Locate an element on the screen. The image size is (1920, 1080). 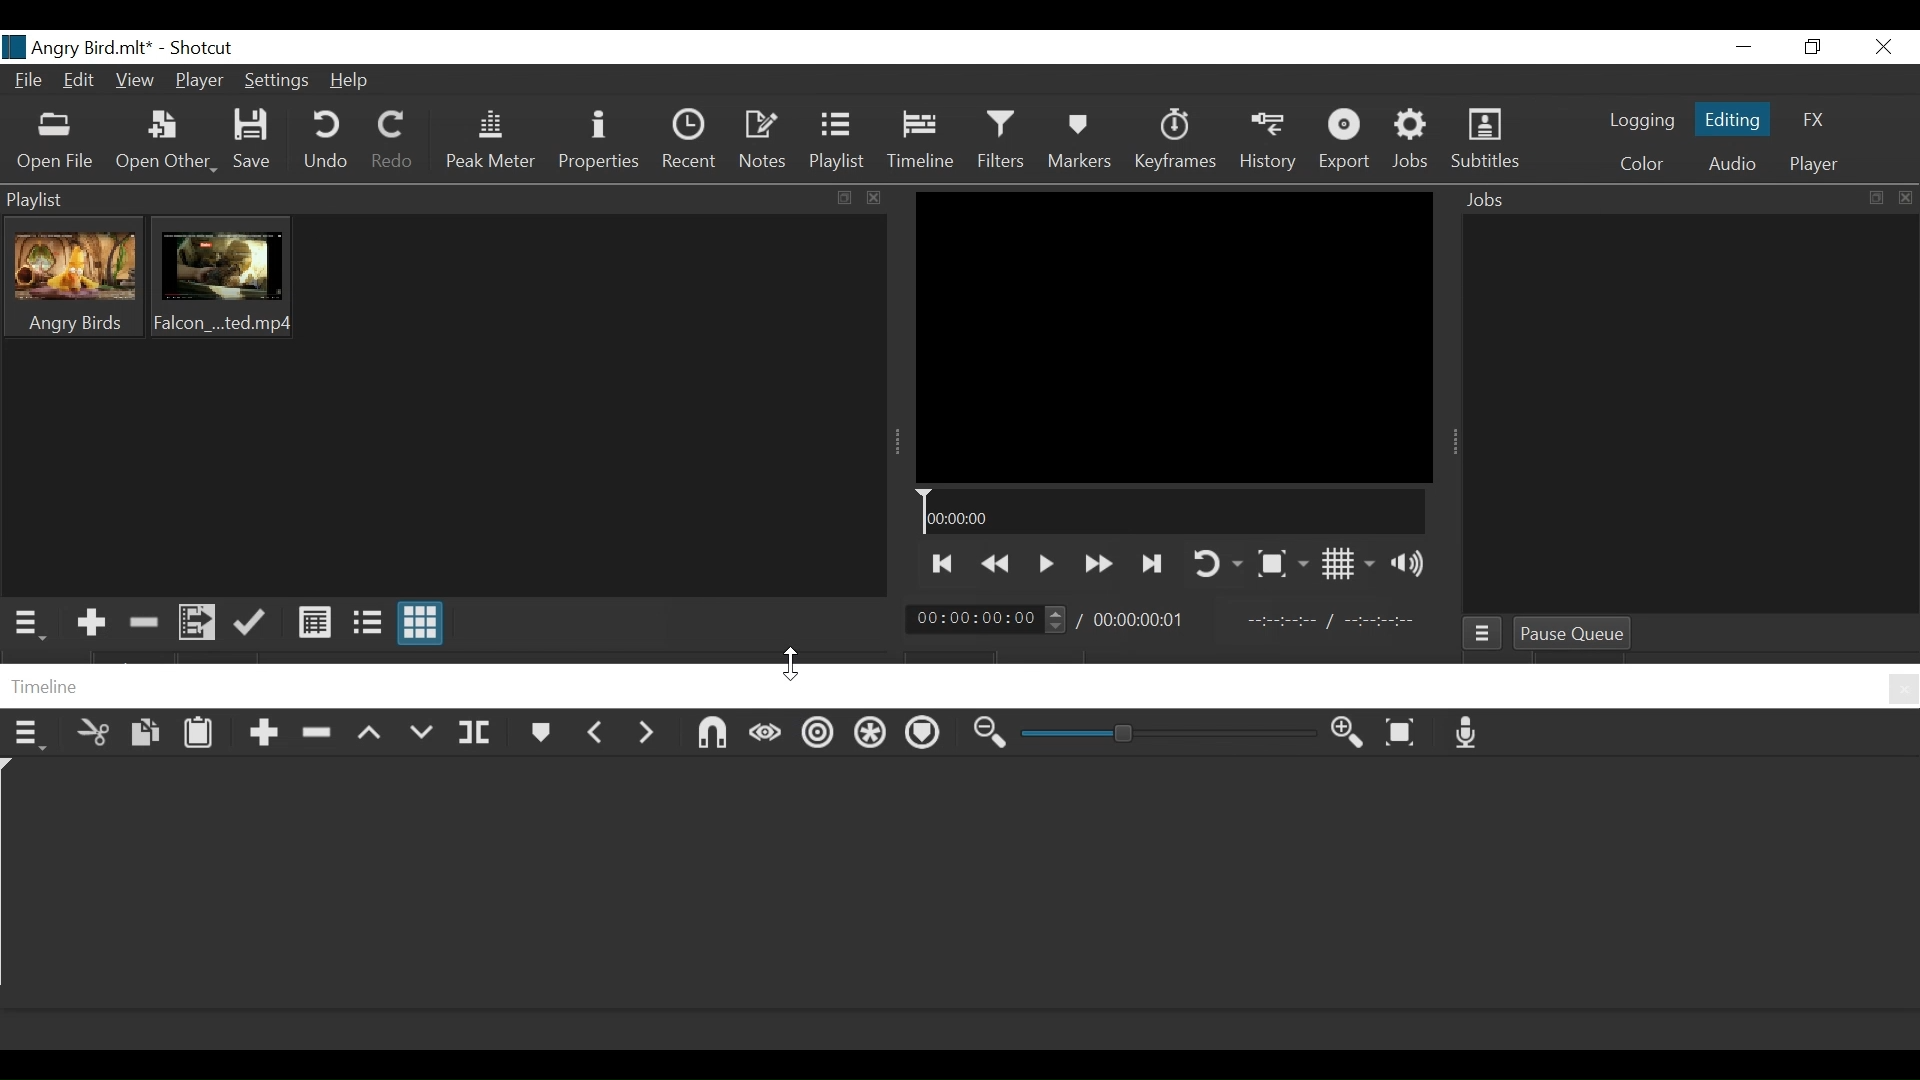
History is located at coordinates (1267, 140).